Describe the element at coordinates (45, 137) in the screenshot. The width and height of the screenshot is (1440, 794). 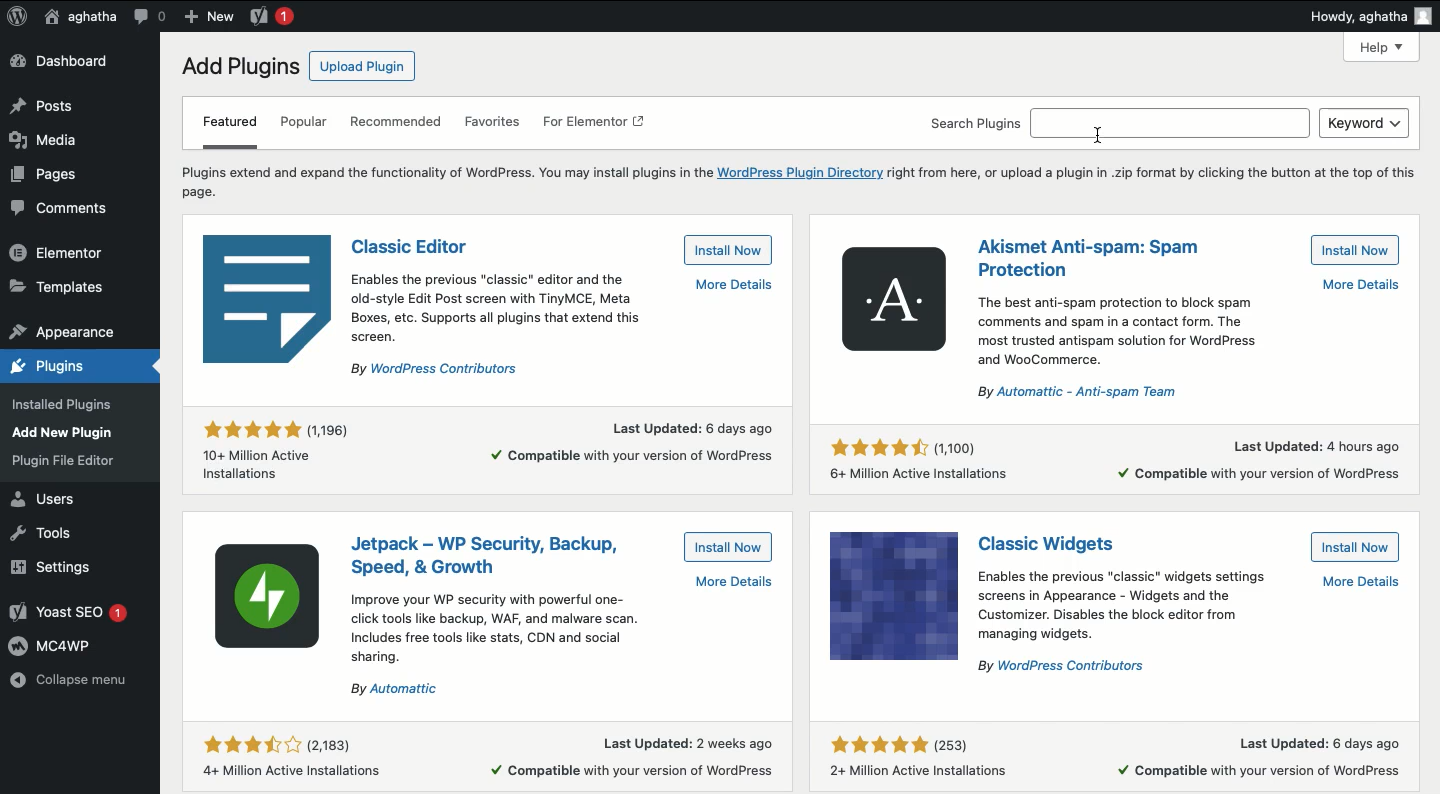
I see `Media` at that location.